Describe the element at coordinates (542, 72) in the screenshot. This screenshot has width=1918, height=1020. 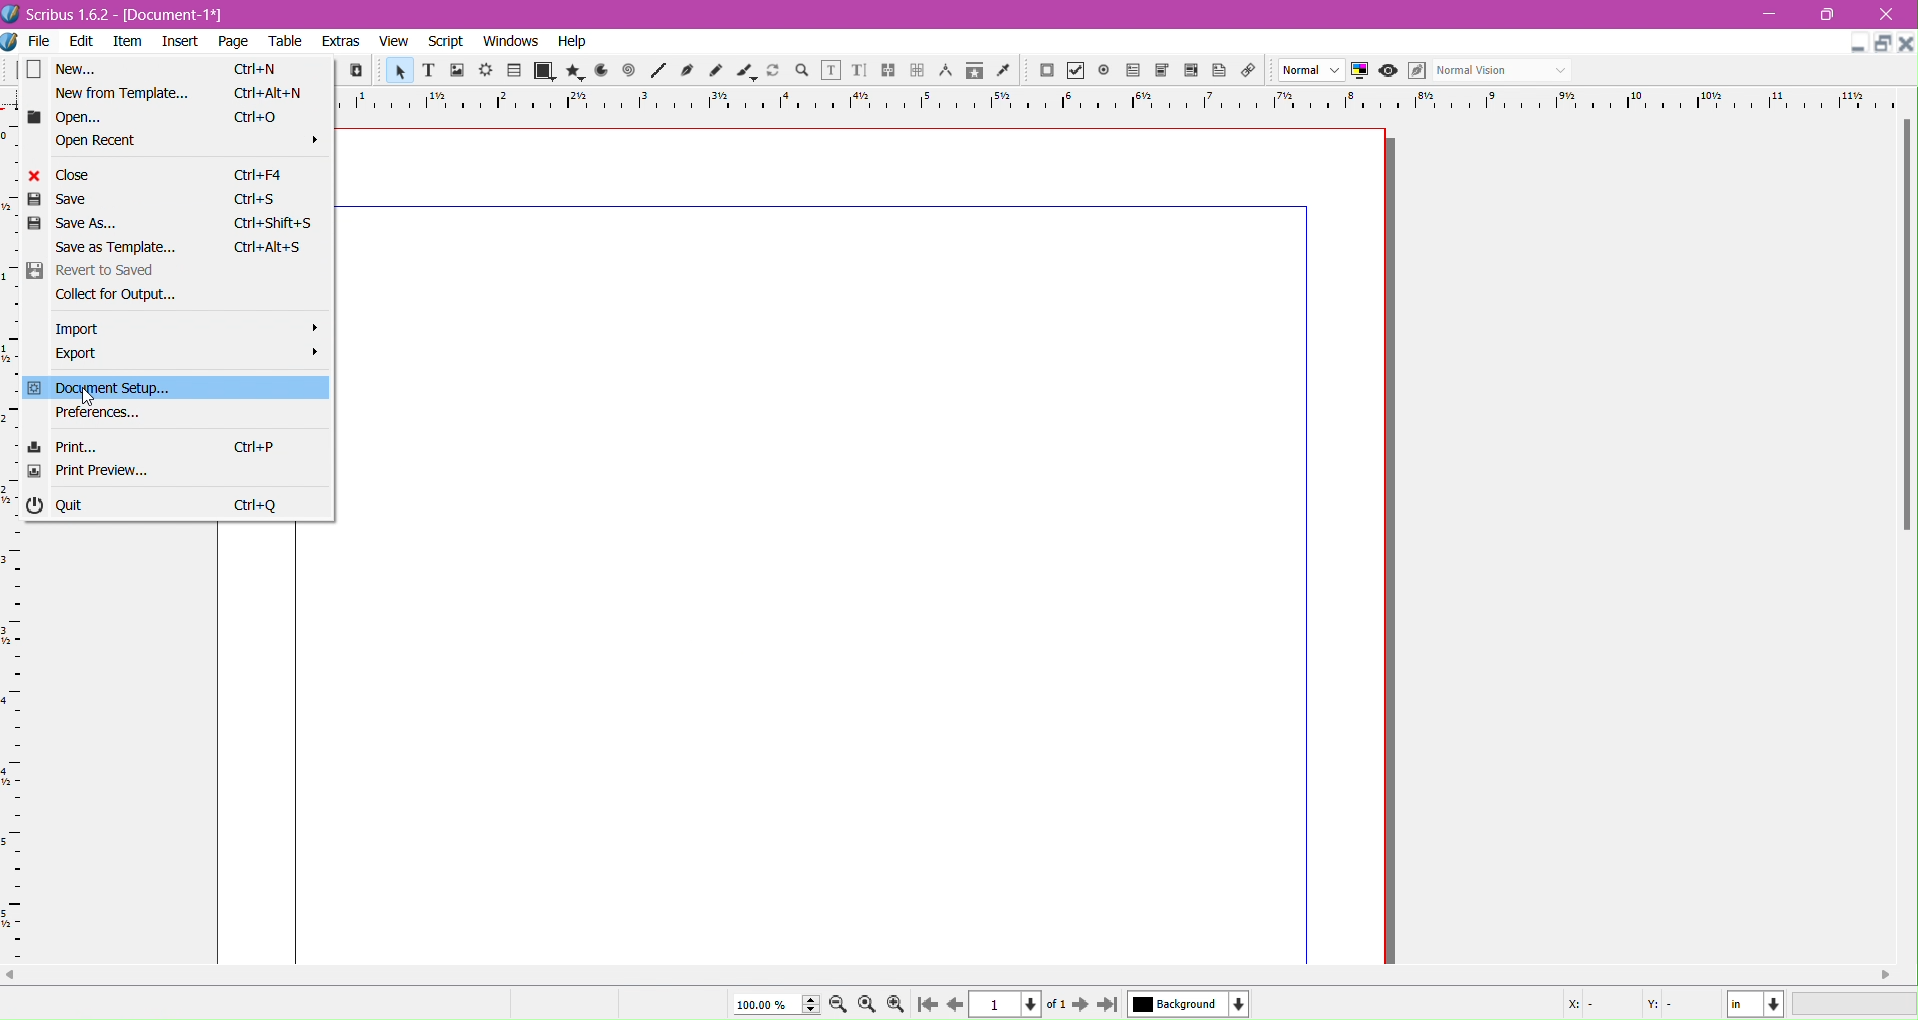
I see `shape` at that location.